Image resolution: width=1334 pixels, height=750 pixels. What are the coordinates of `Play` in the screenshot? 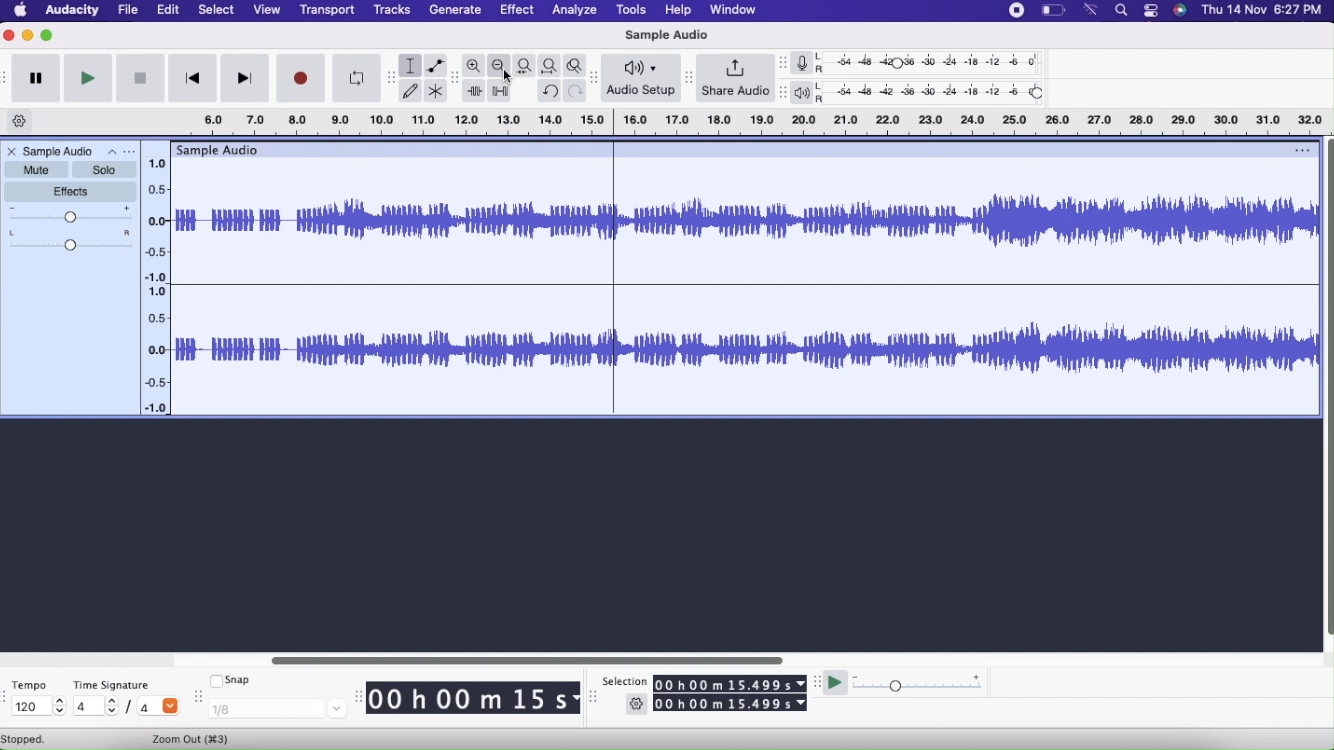 It's located at (87, 79).